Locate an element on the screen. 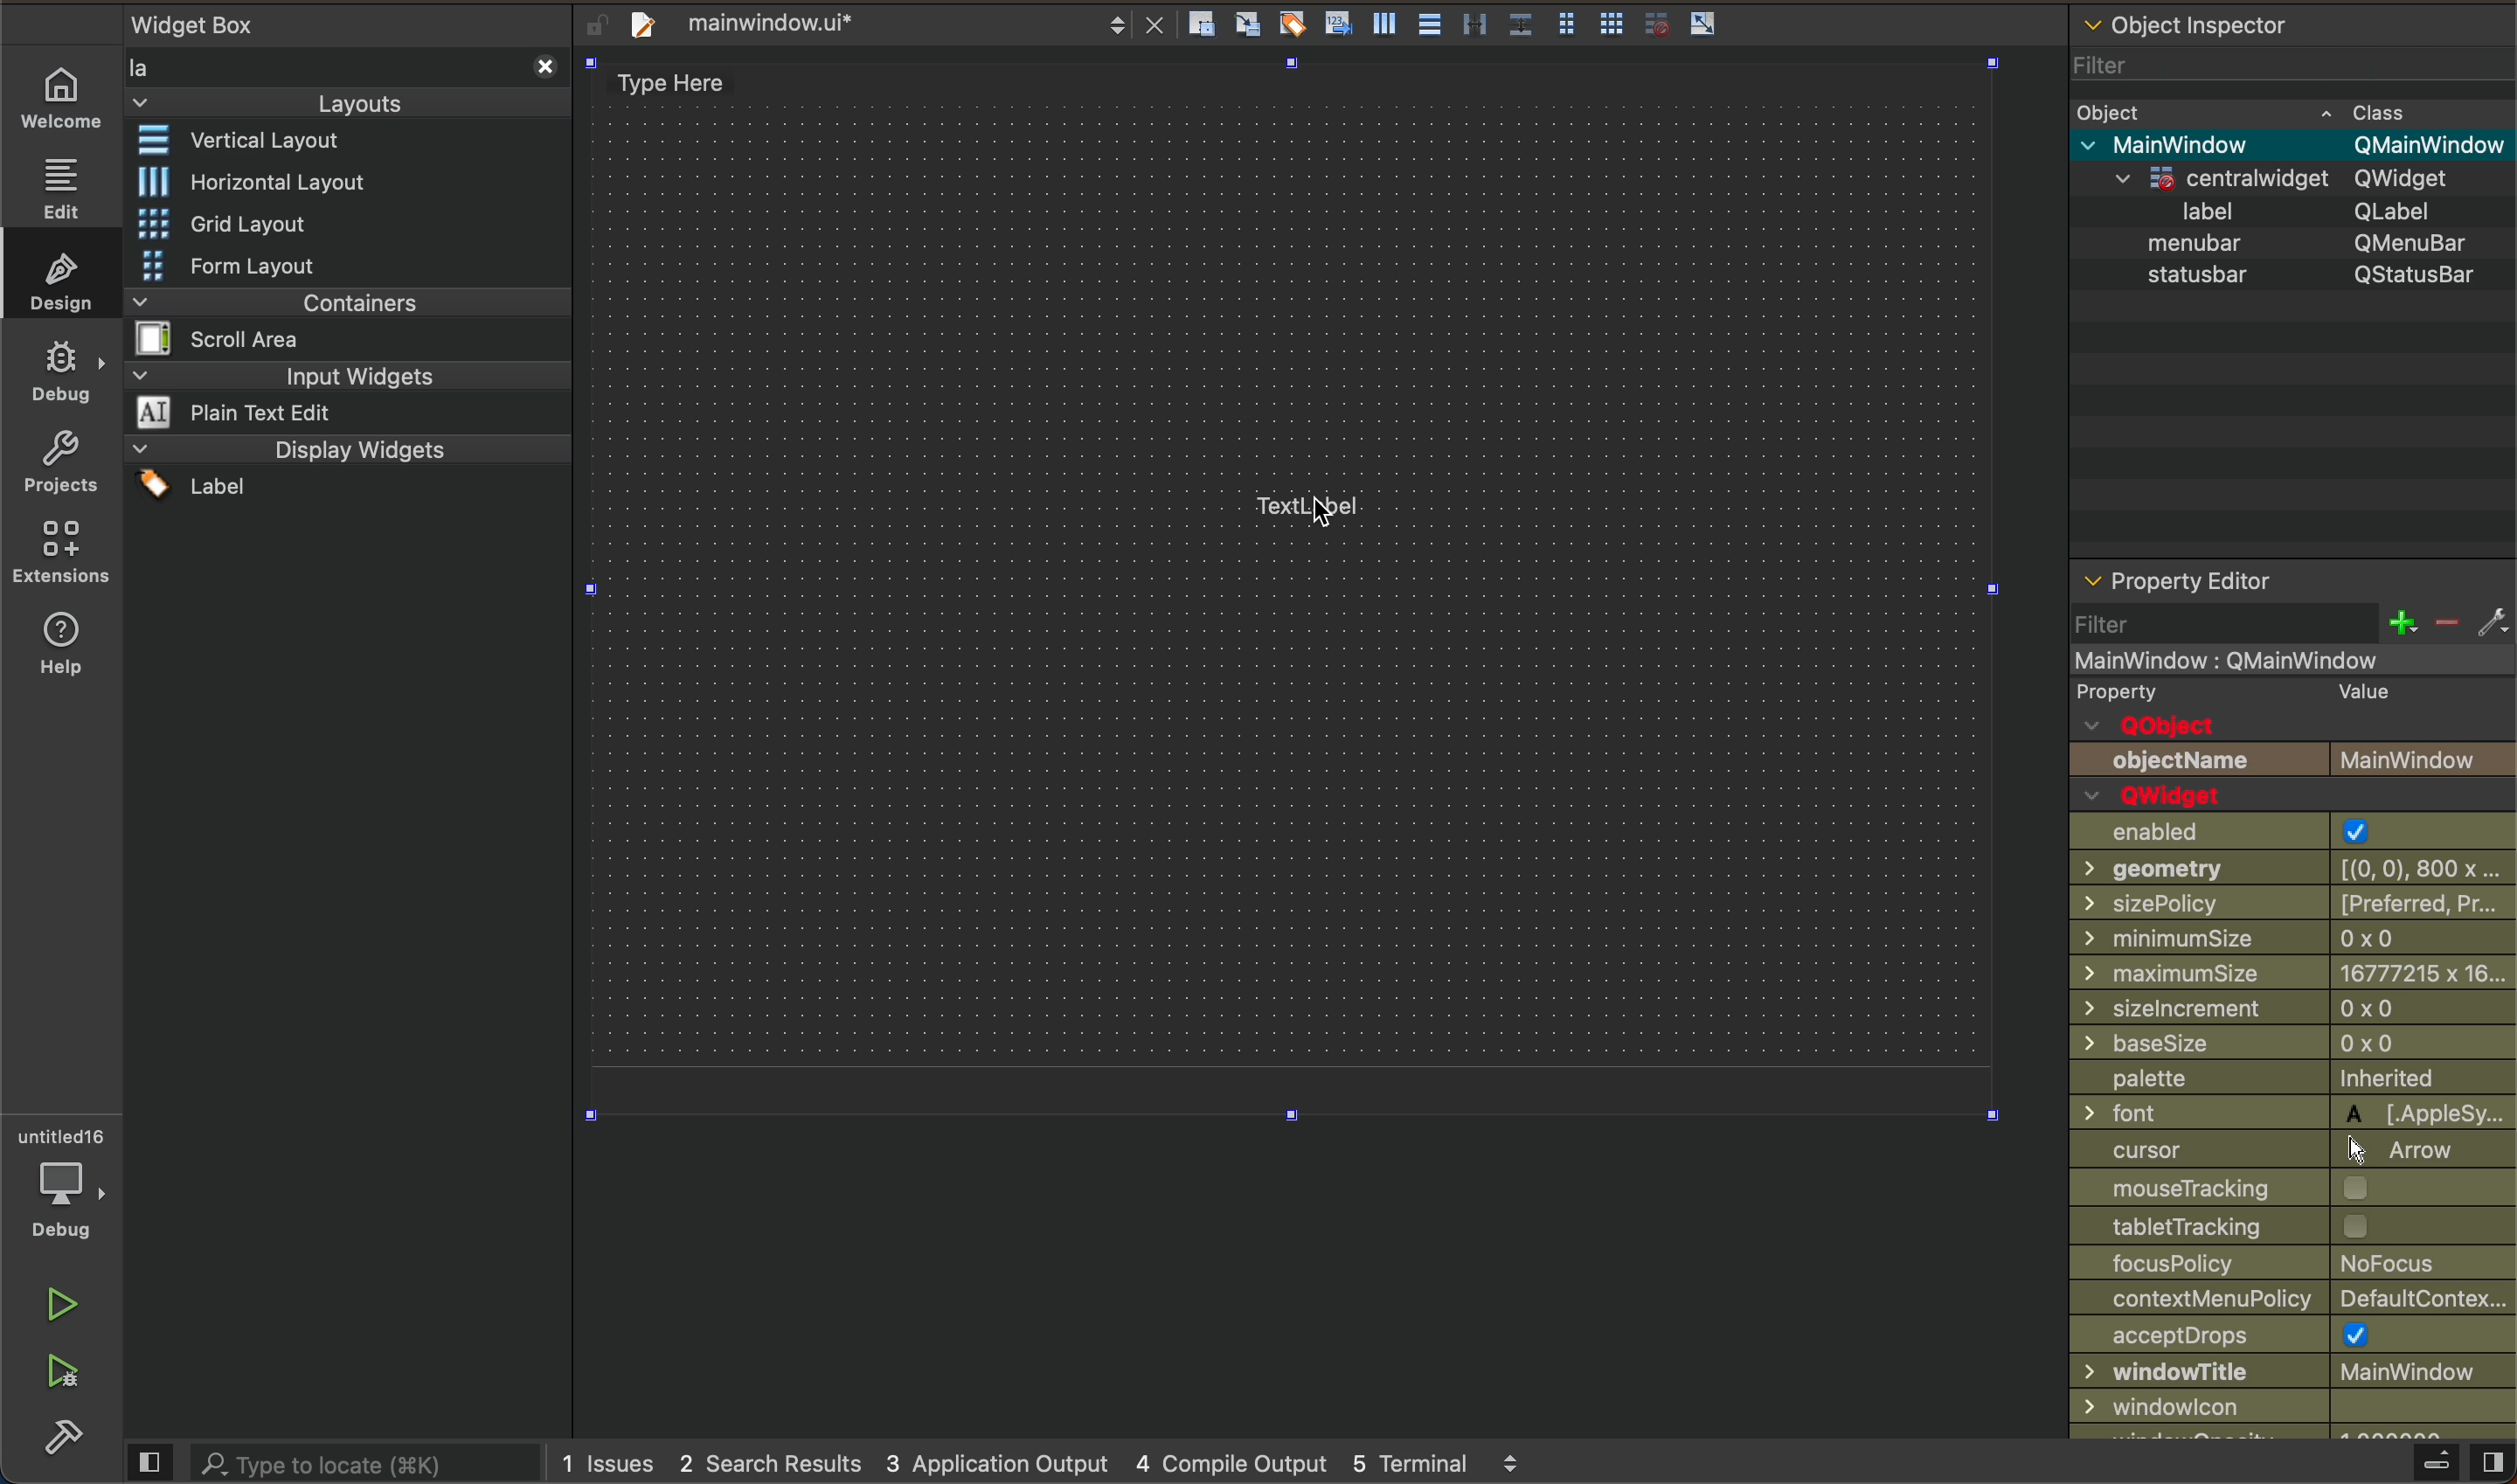  menbar is located at coordinates (2303, 241).